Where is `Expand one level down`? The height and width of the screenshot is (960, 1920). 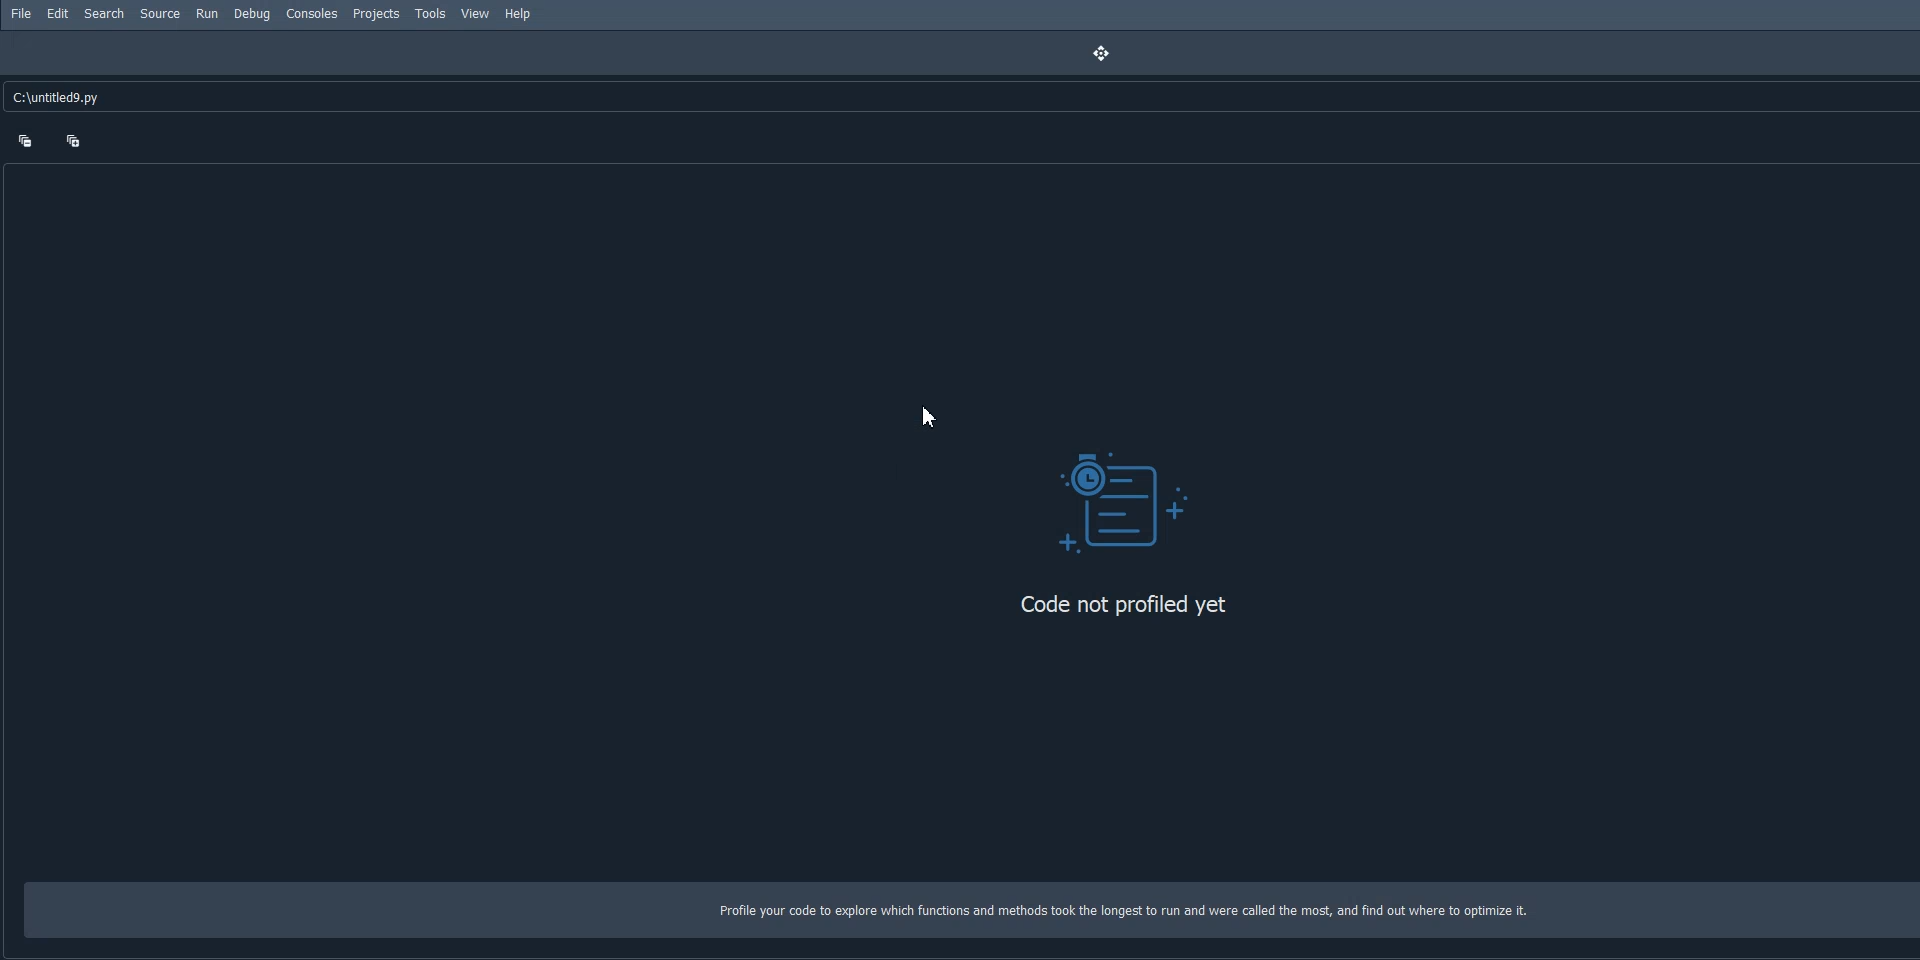
Expand one level down is located at coordinates (73, 142).